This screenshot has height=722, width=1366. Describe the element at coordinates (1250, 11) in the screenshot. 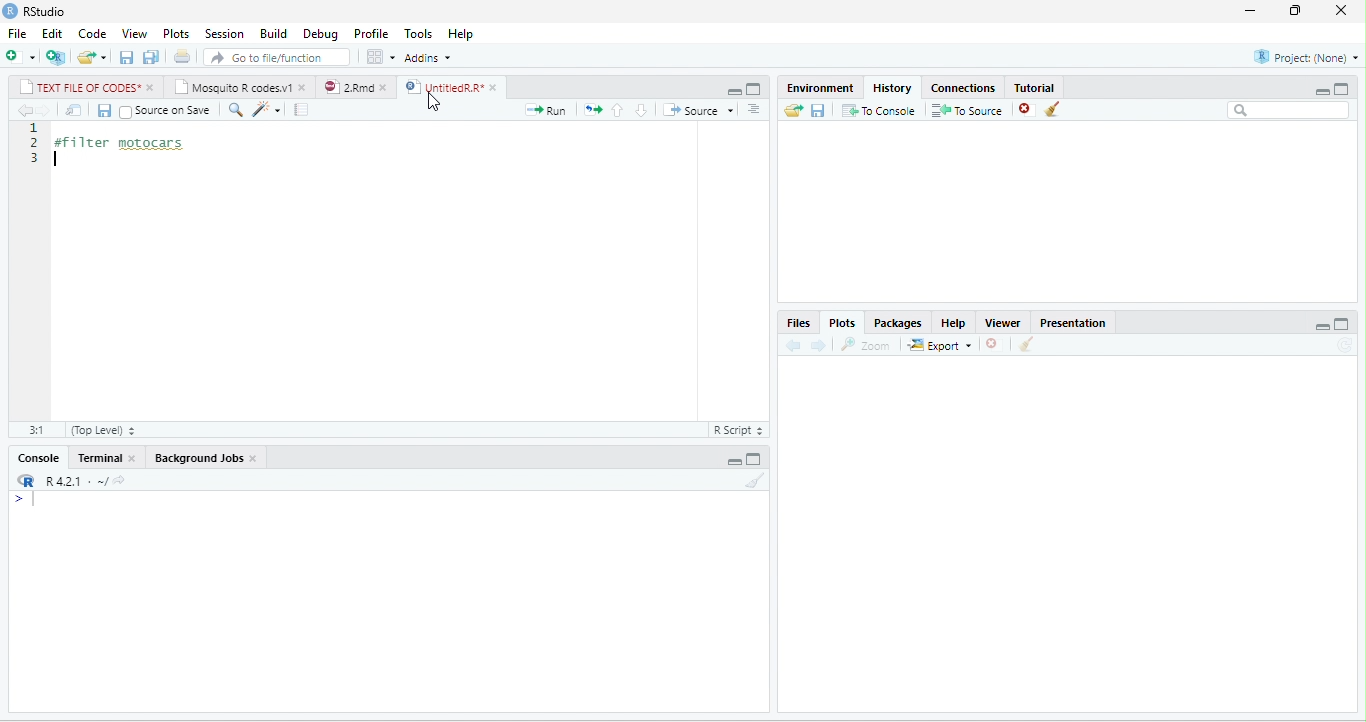

I see `minimize` at that location.